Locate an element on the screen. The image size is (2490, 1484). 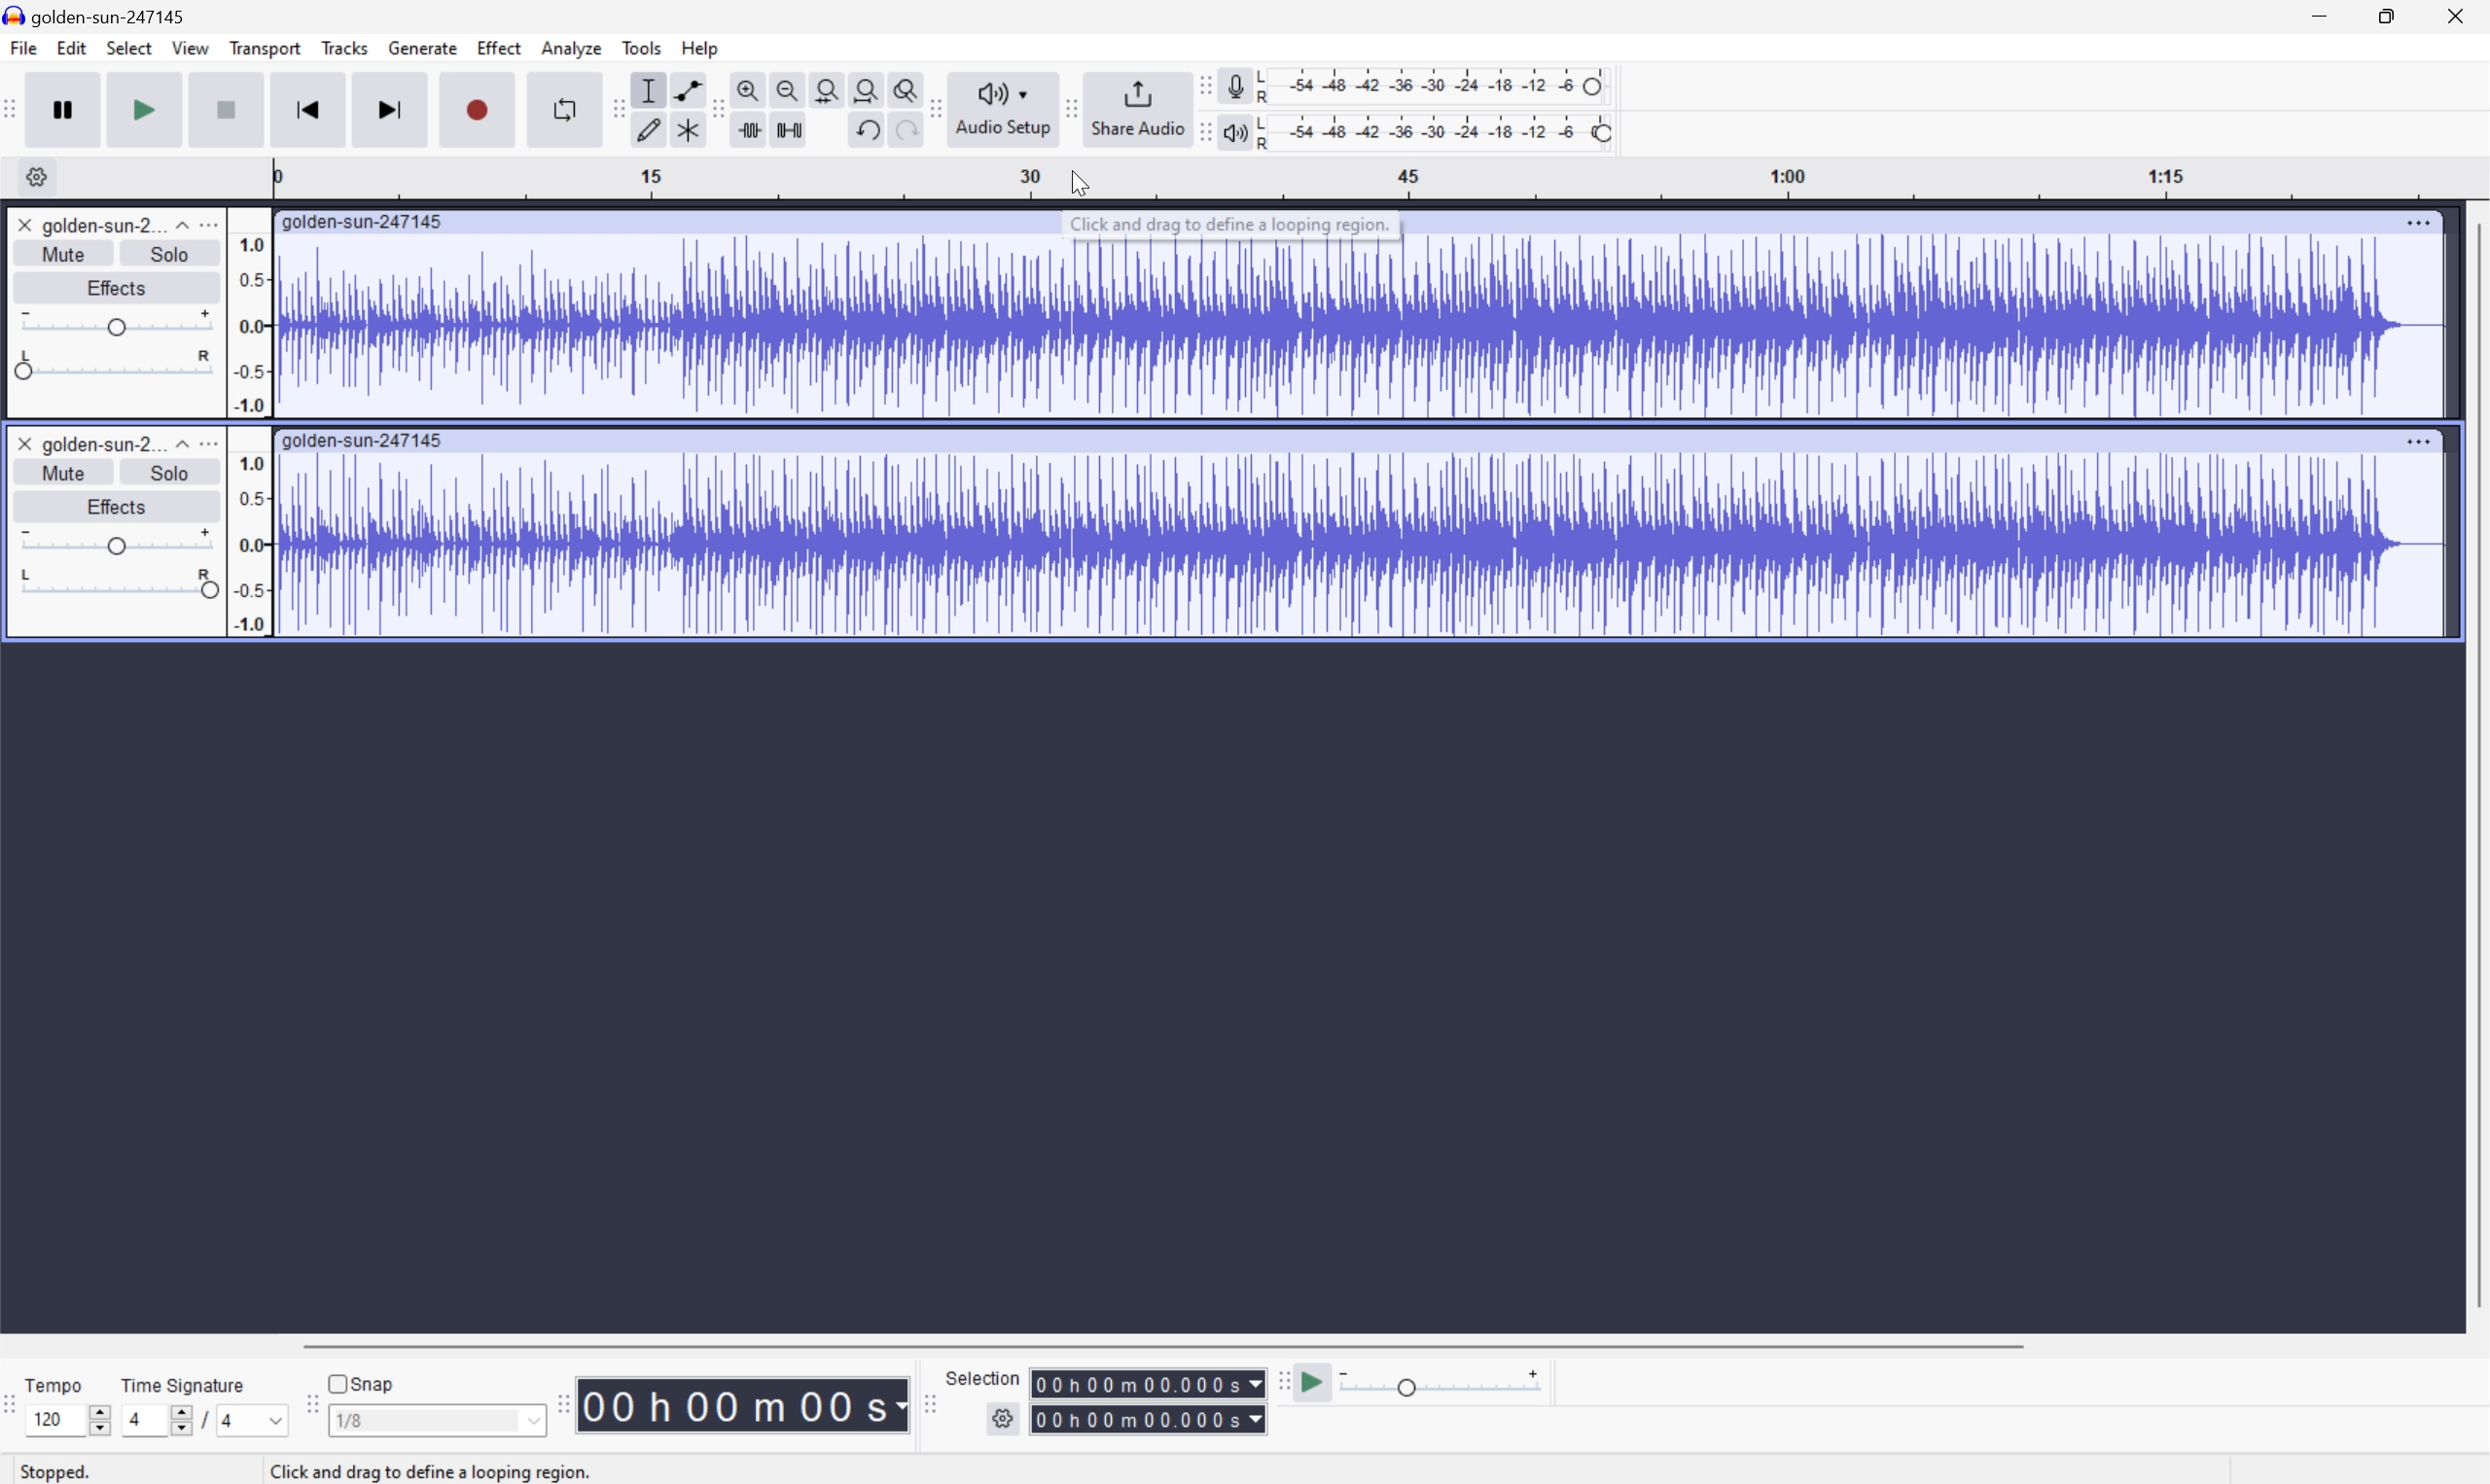
Share Audio is located at coordinates (1132, 105).